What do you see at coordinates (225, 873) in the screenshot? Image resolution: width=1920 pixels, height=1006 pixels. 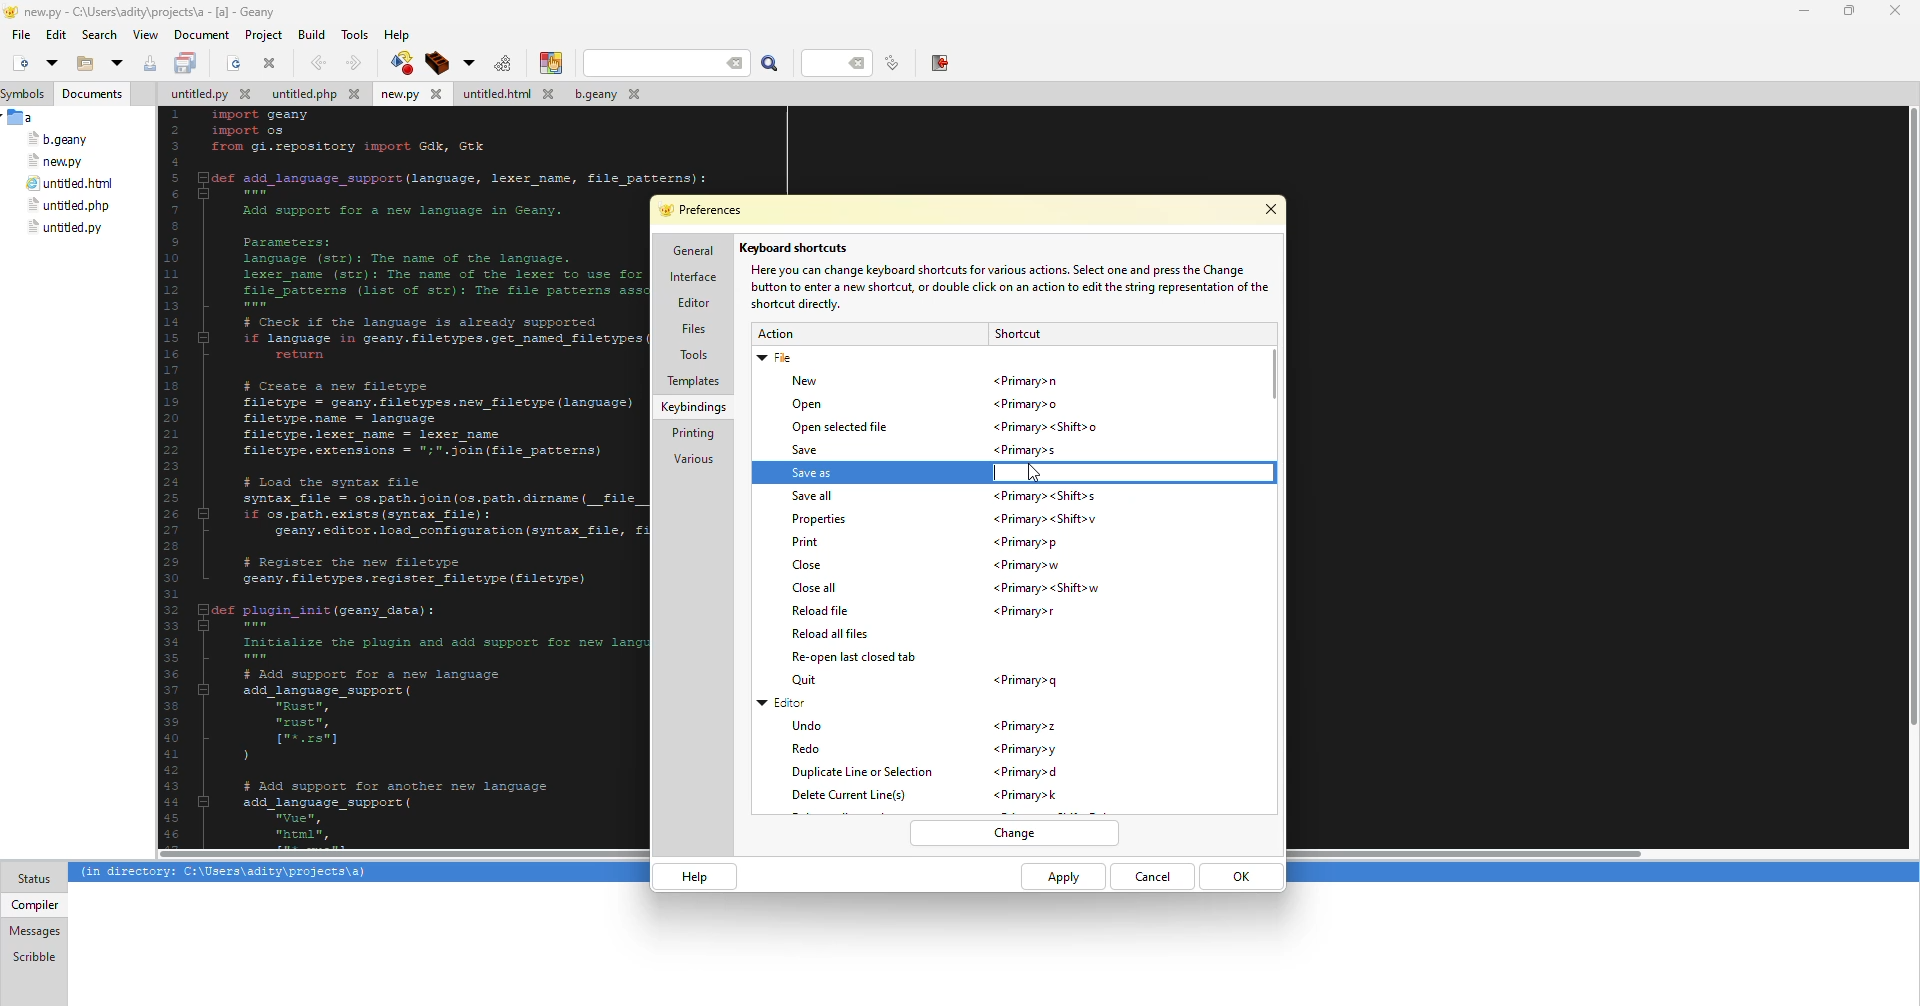 I see `info` at bounding box center [225, 873].